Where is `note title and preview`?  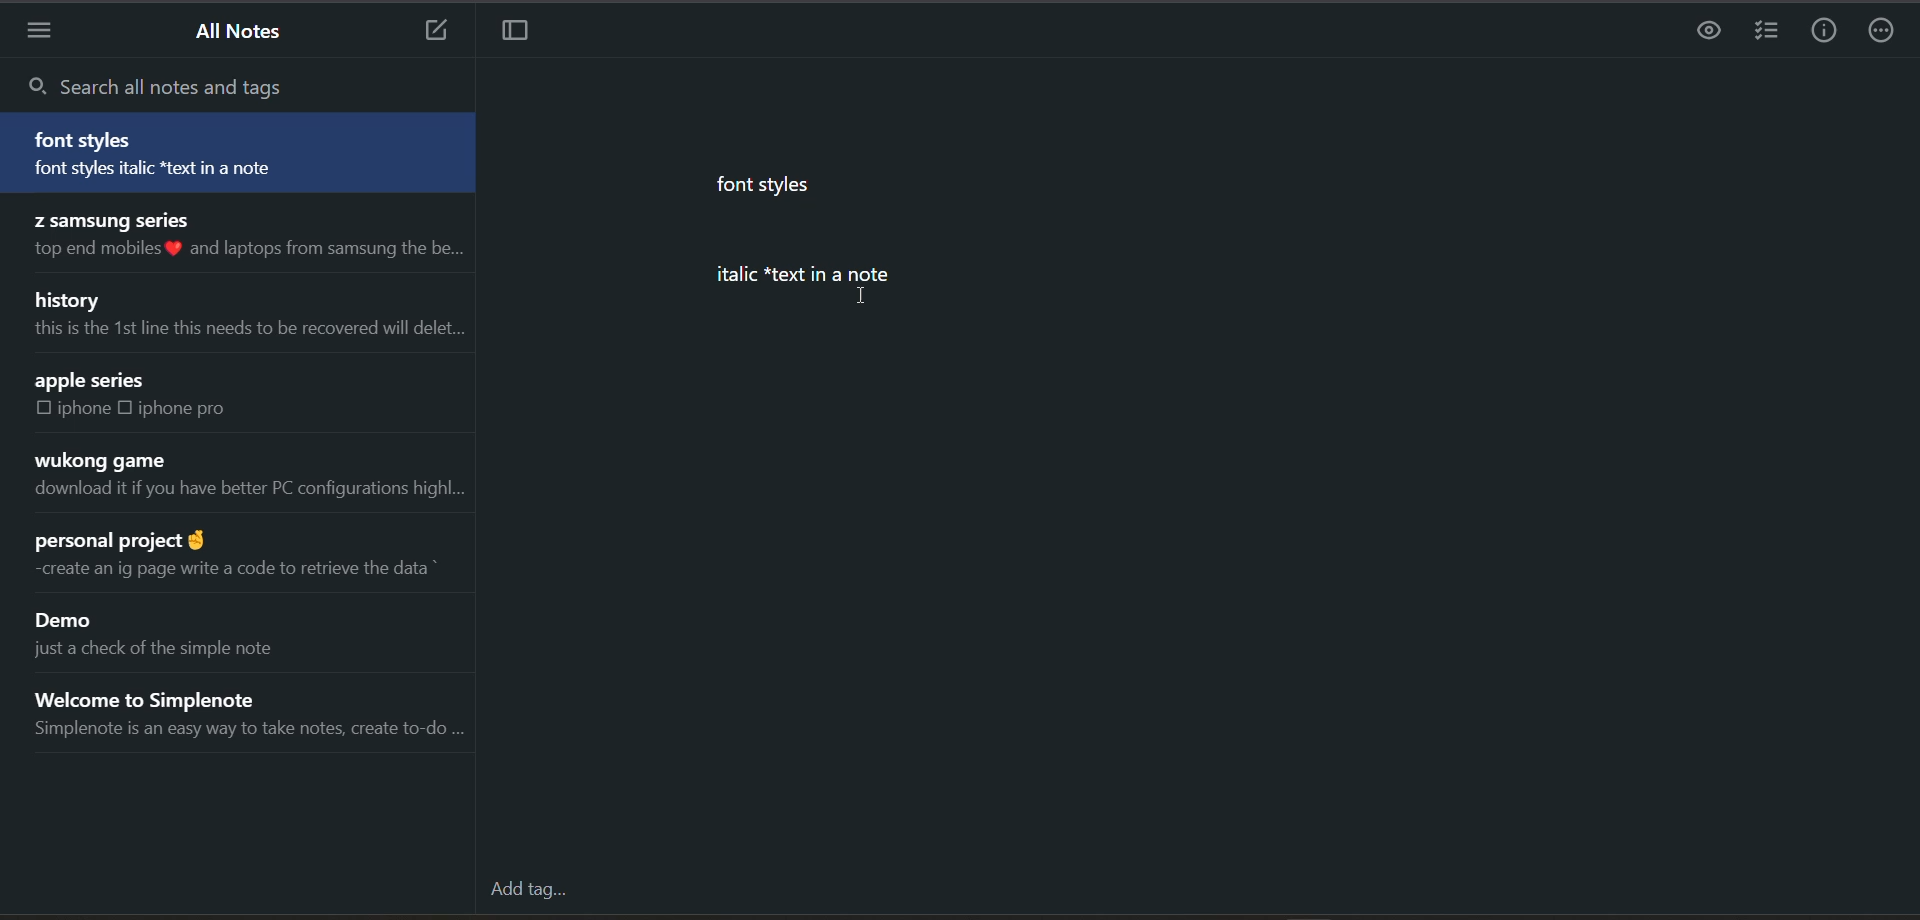
note title and preview is located at coordinates (257, 714).